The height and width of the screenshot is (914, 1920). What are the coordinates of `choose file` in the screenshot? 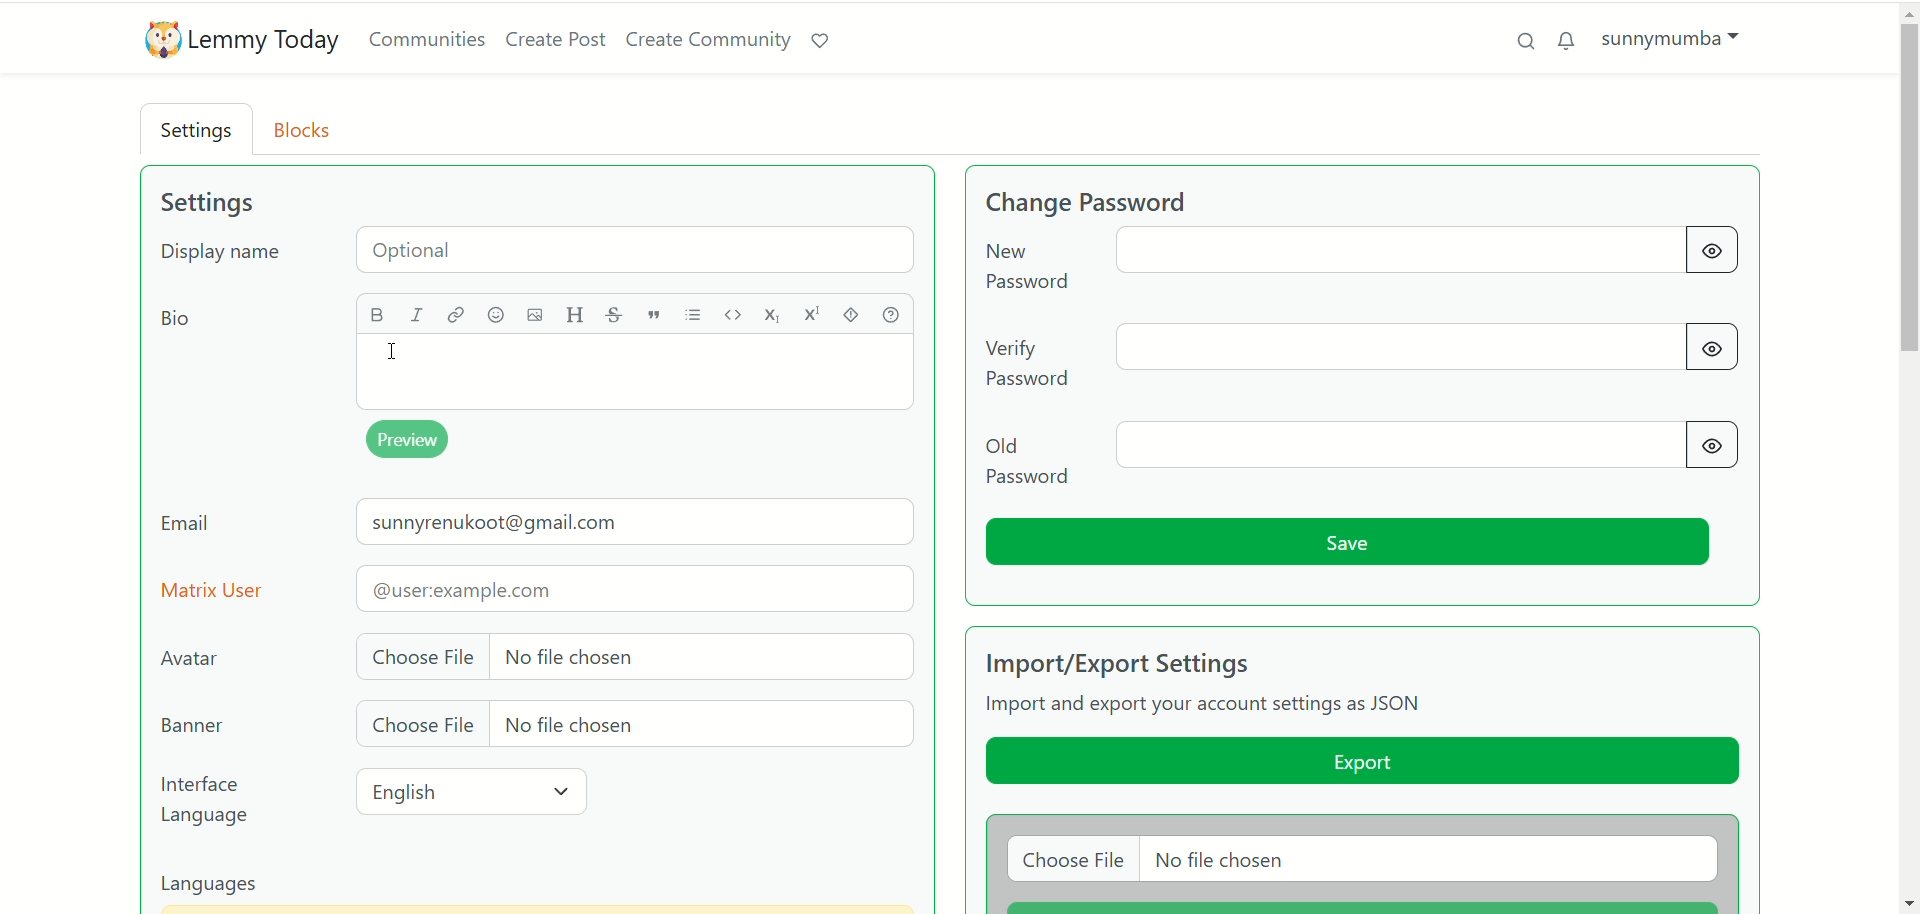 It's located at (632, 655).